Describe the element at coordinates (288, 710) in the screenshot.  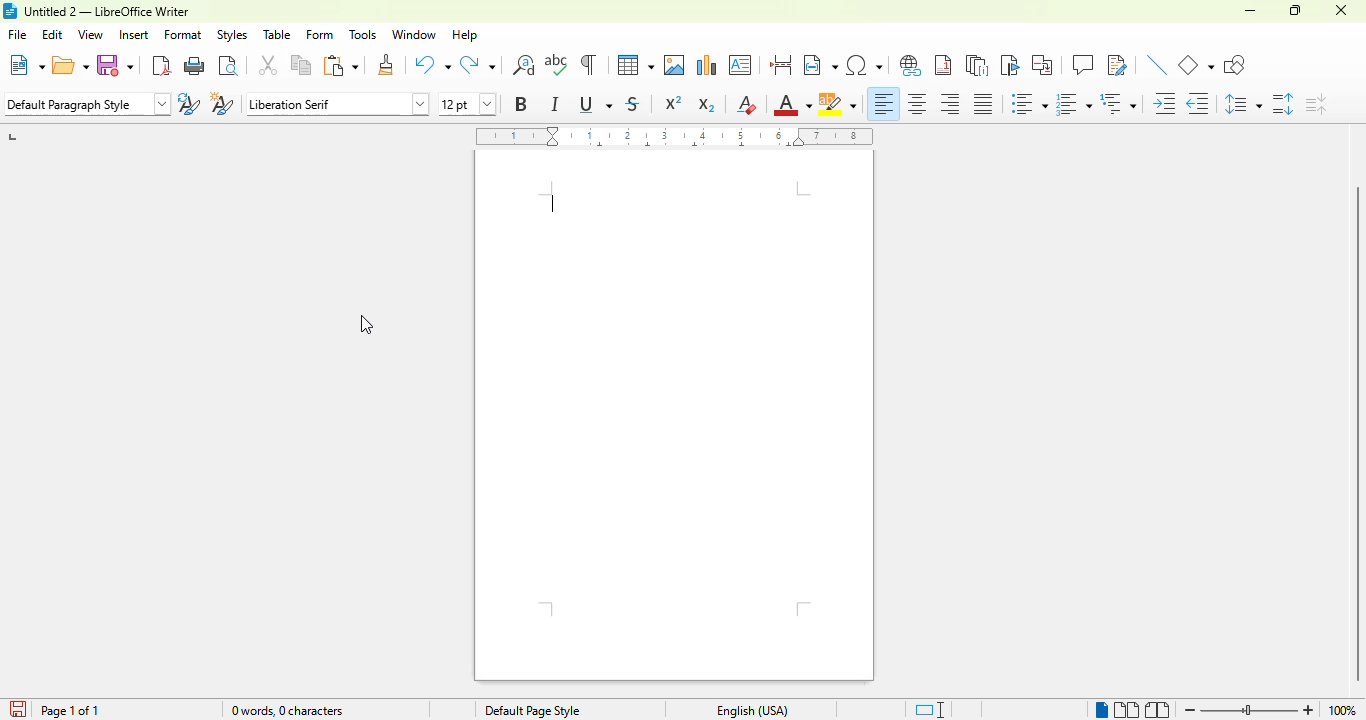
I see `word and character count` at that location.